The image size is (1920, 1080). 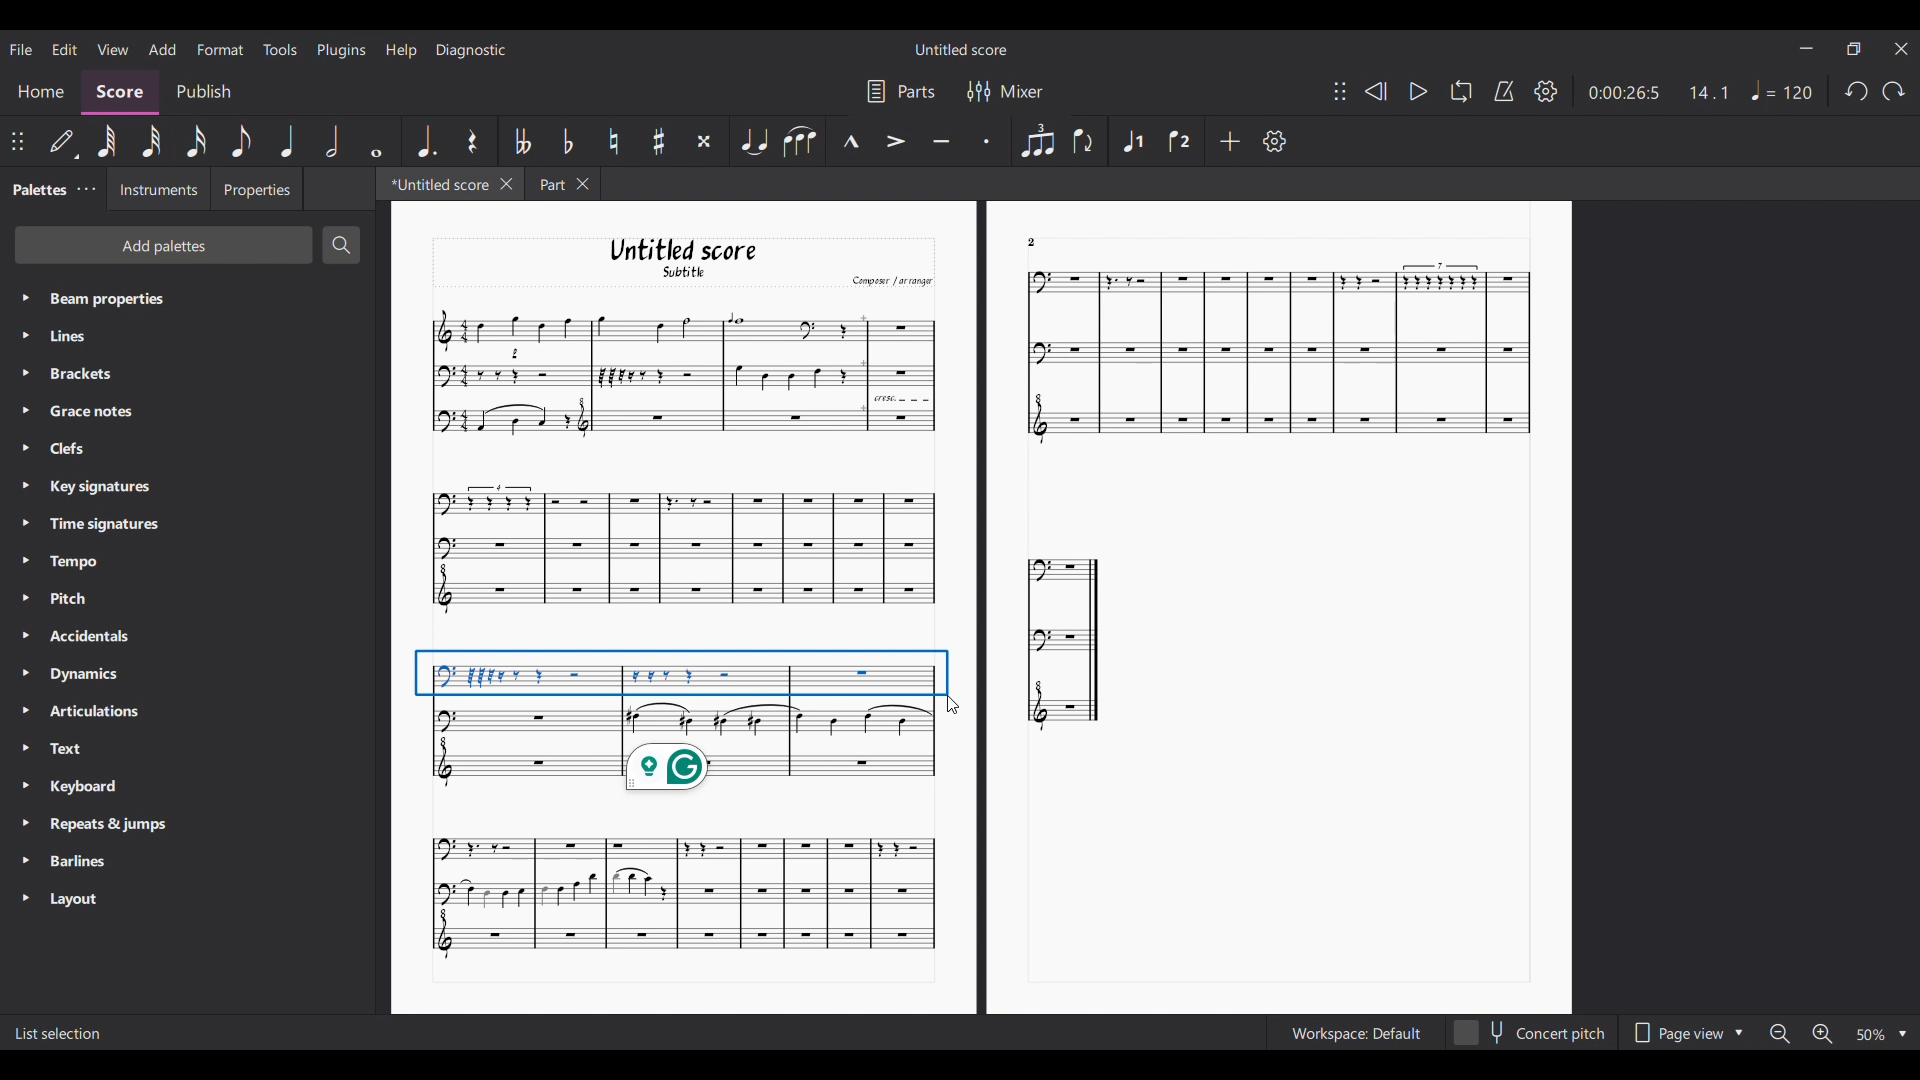 I want to click on Graph, so click(x=682, y=690).